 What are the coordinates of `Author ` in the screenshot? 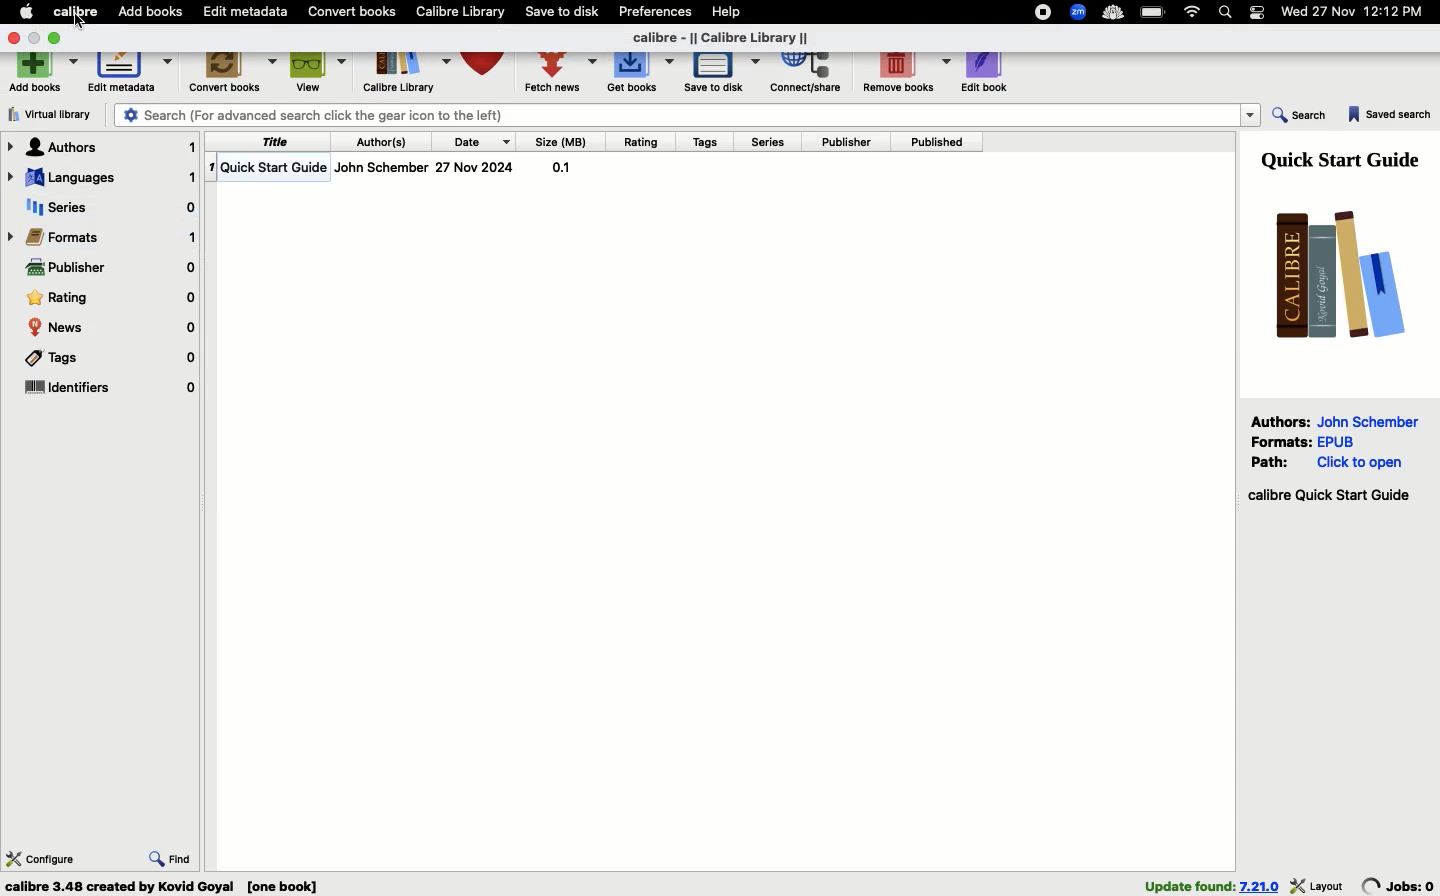 It's located at (383, 168).